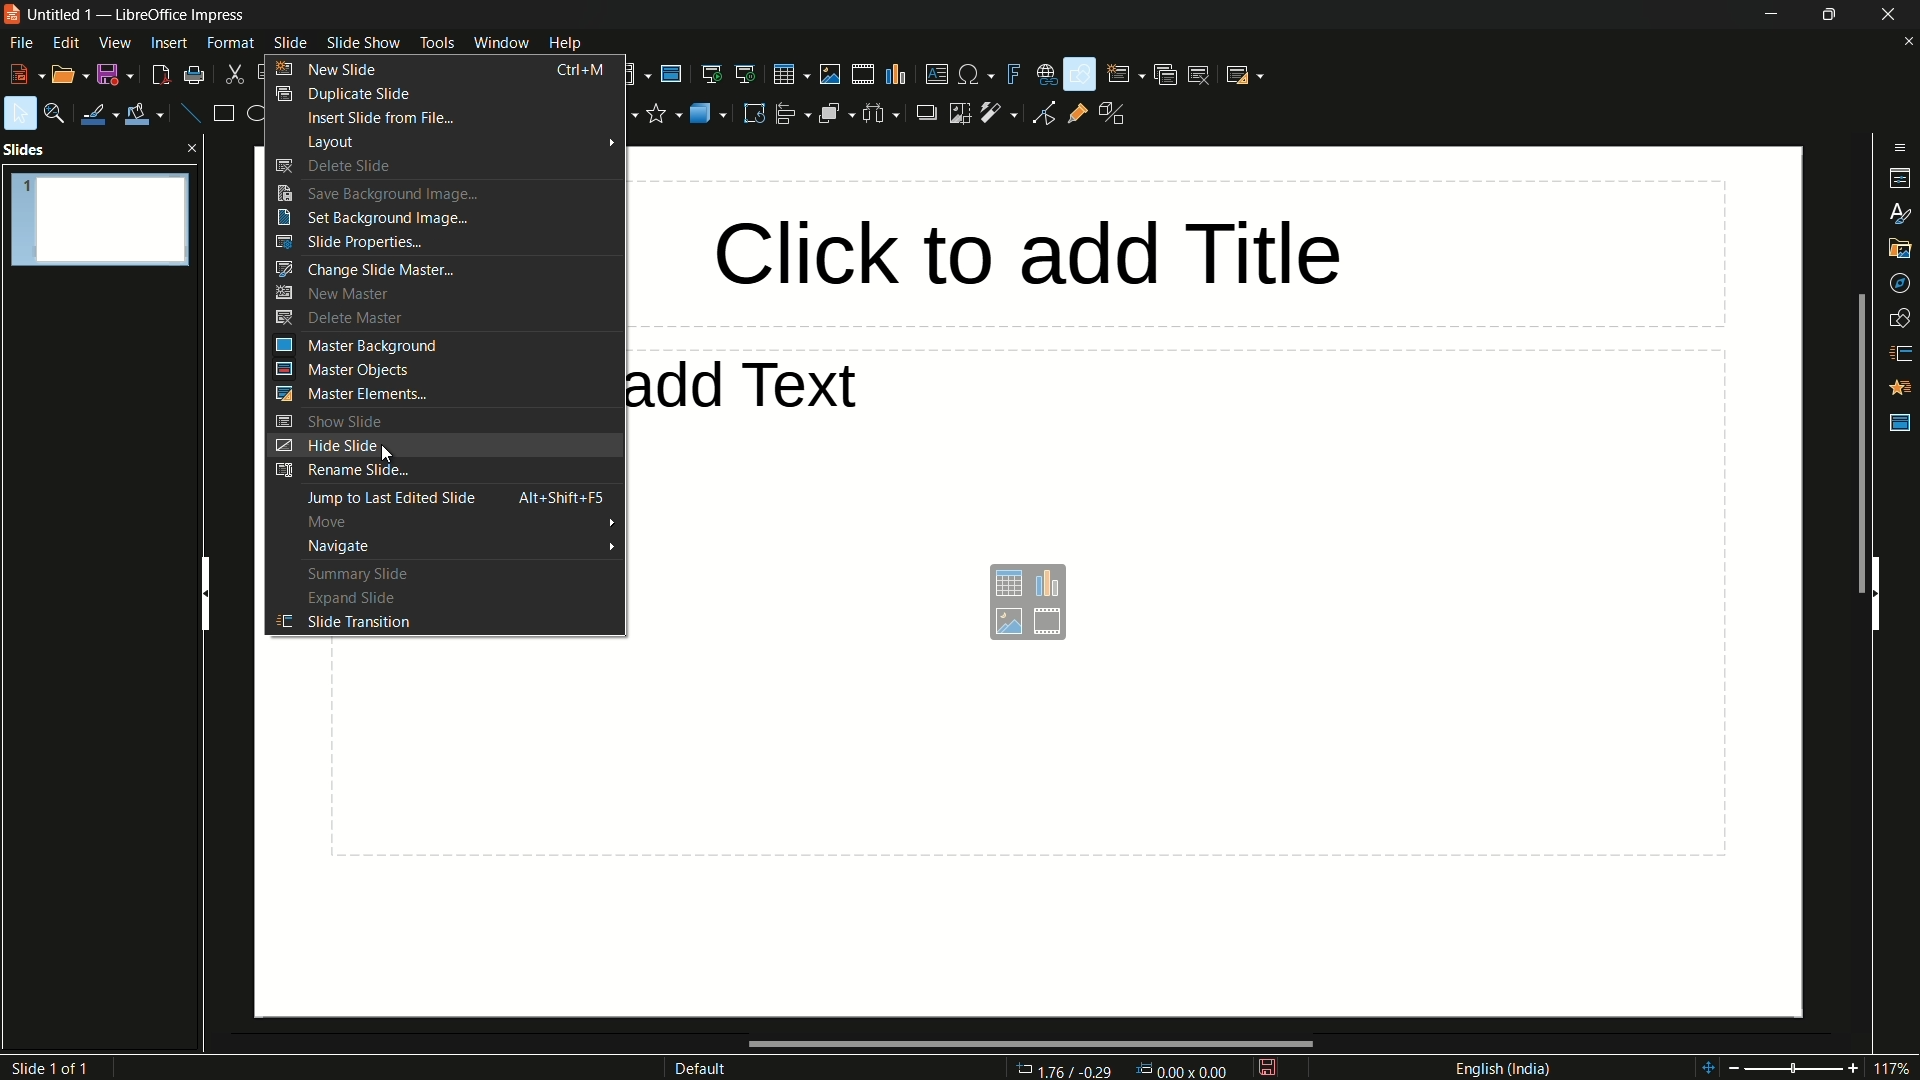 The height and width of the screenshot is (1080, 1920). I want to click on insert hyperlink, so click(1044, 74).